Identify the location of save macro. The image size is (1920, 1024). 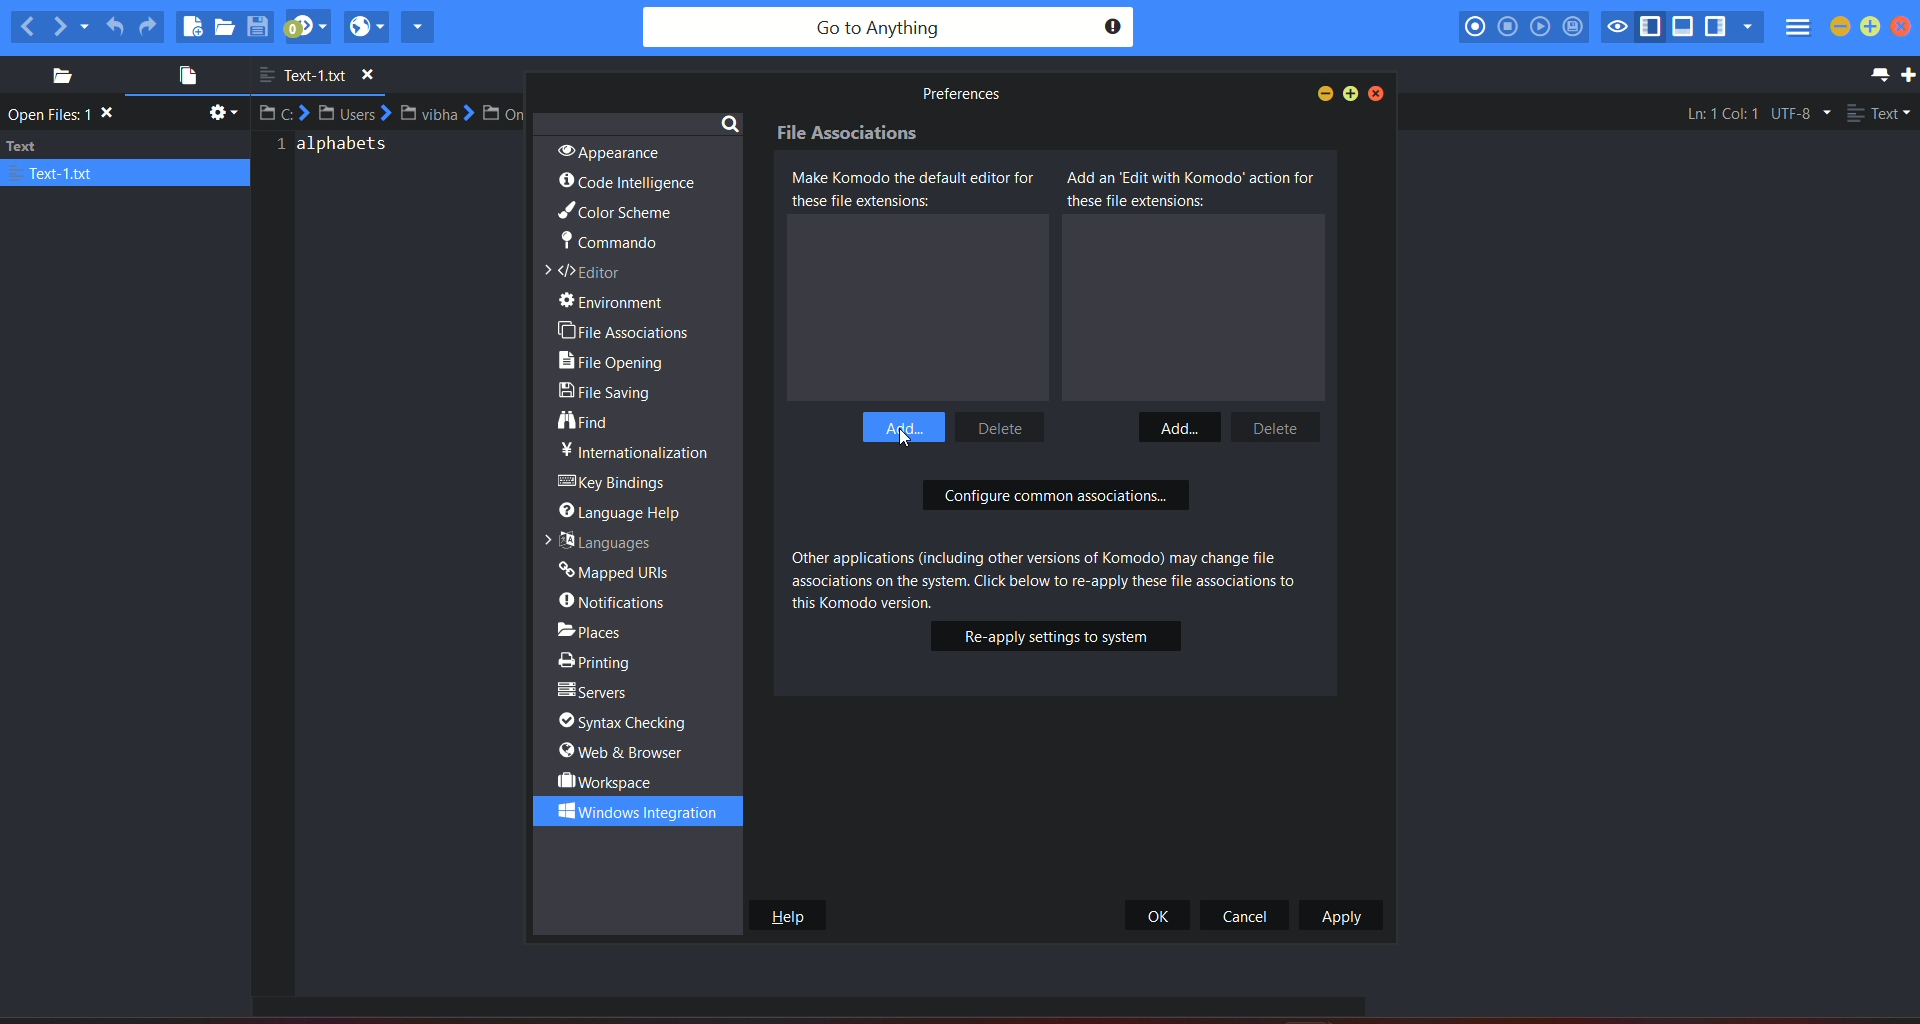
(1577, 28).